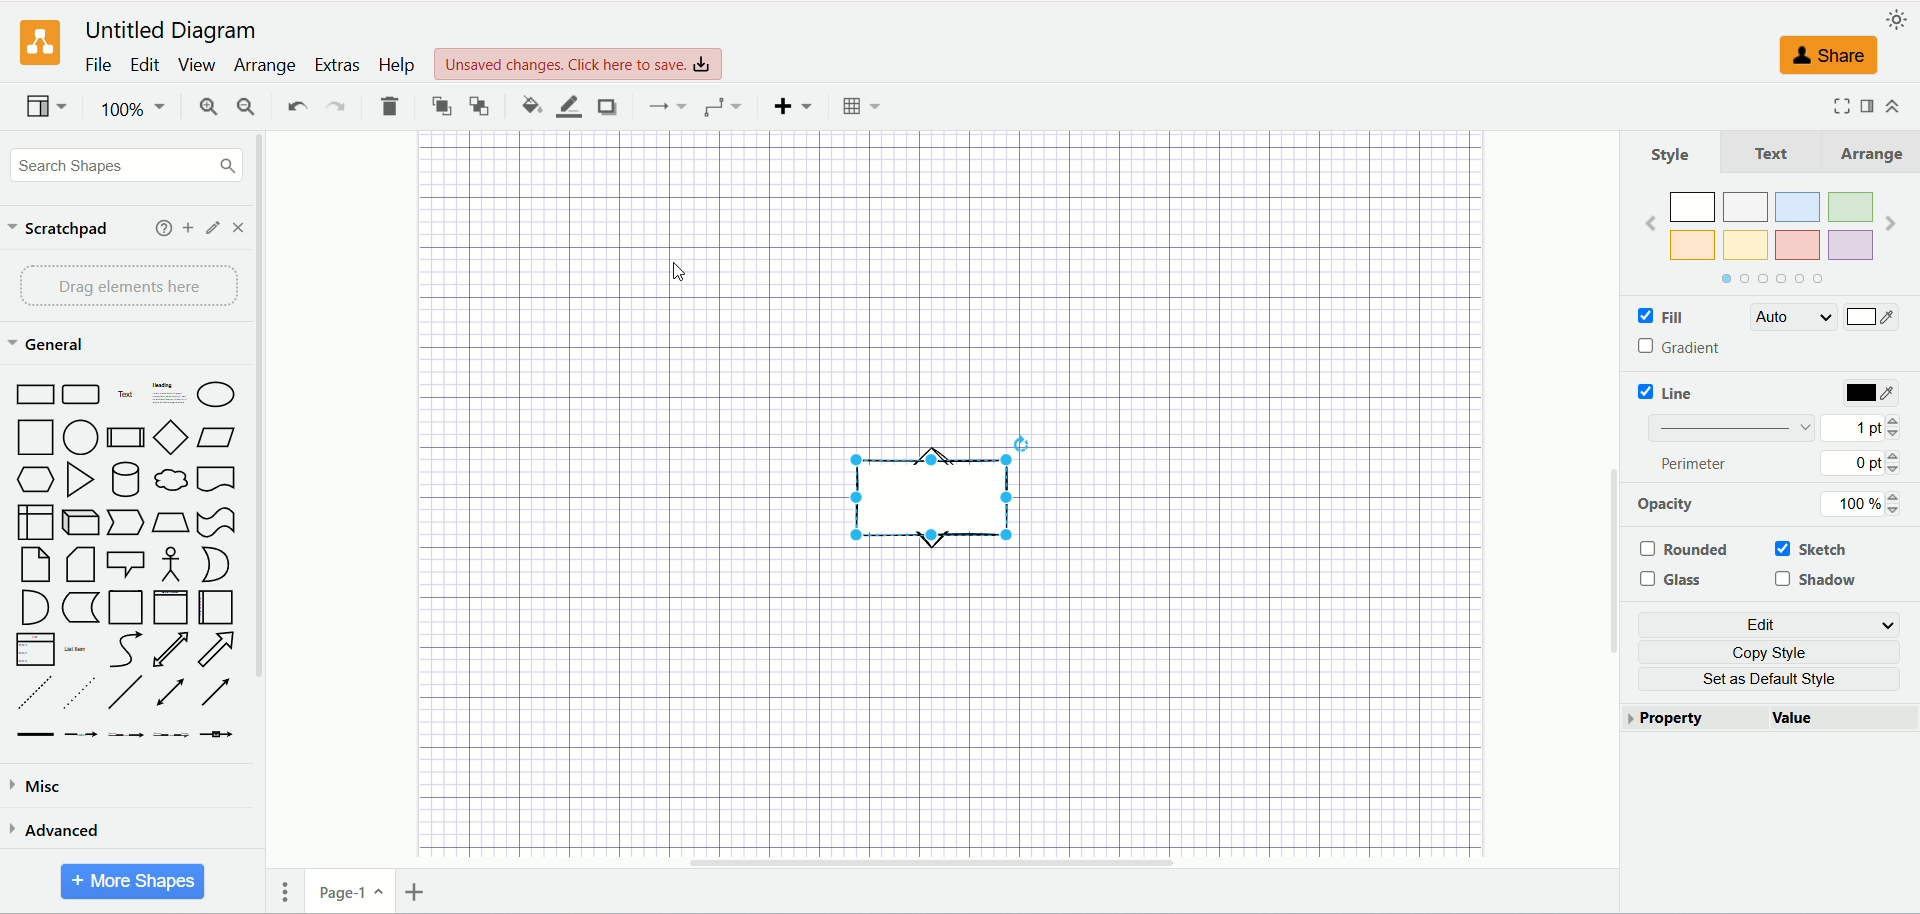 This screenshot has height=914, width=1920. Describe the element at coordinates (63, 834) in the screenshot. I see `advanced` at that location.